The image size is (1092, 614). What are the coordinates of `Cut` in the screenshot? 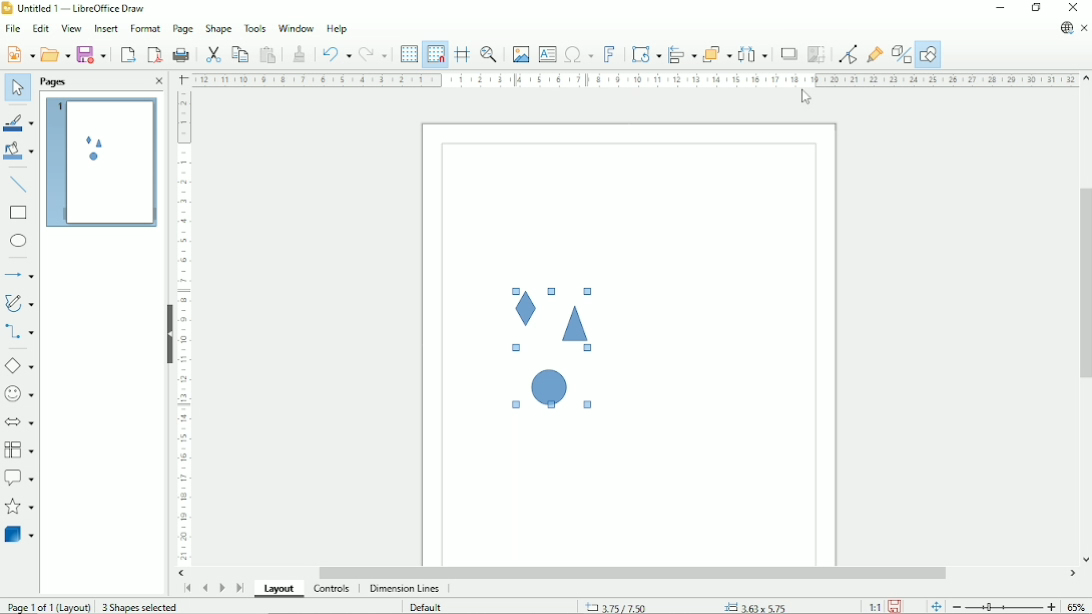 It's located at (212, 53).